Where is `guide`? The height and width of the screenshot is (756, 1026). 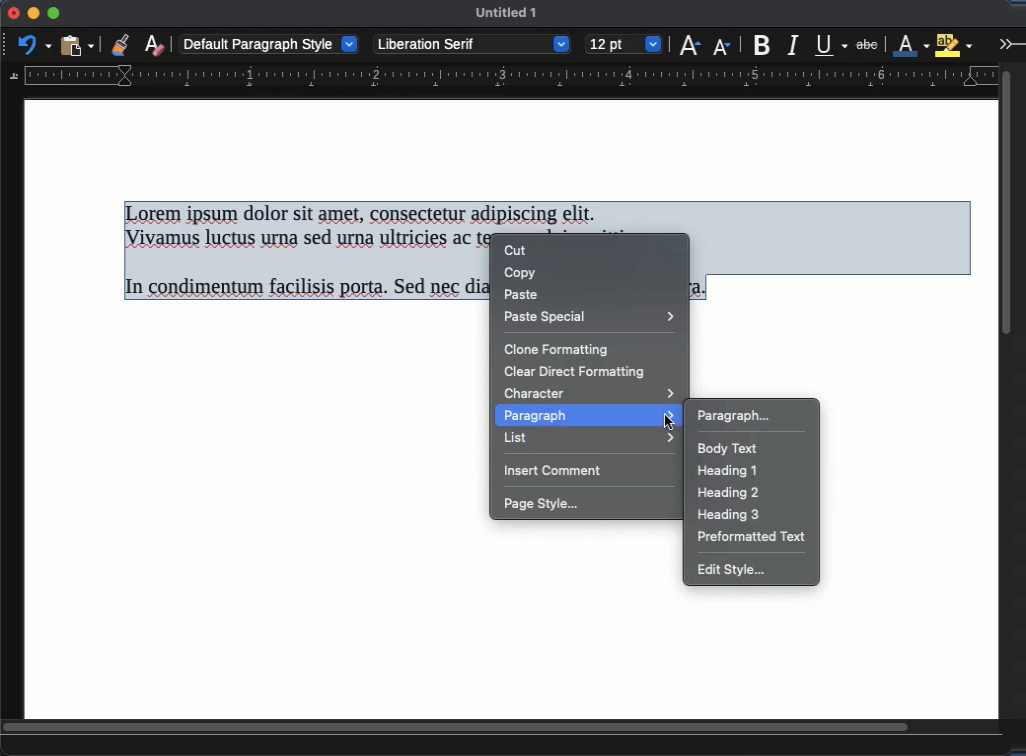 guide is located at coordinates (500, 77).